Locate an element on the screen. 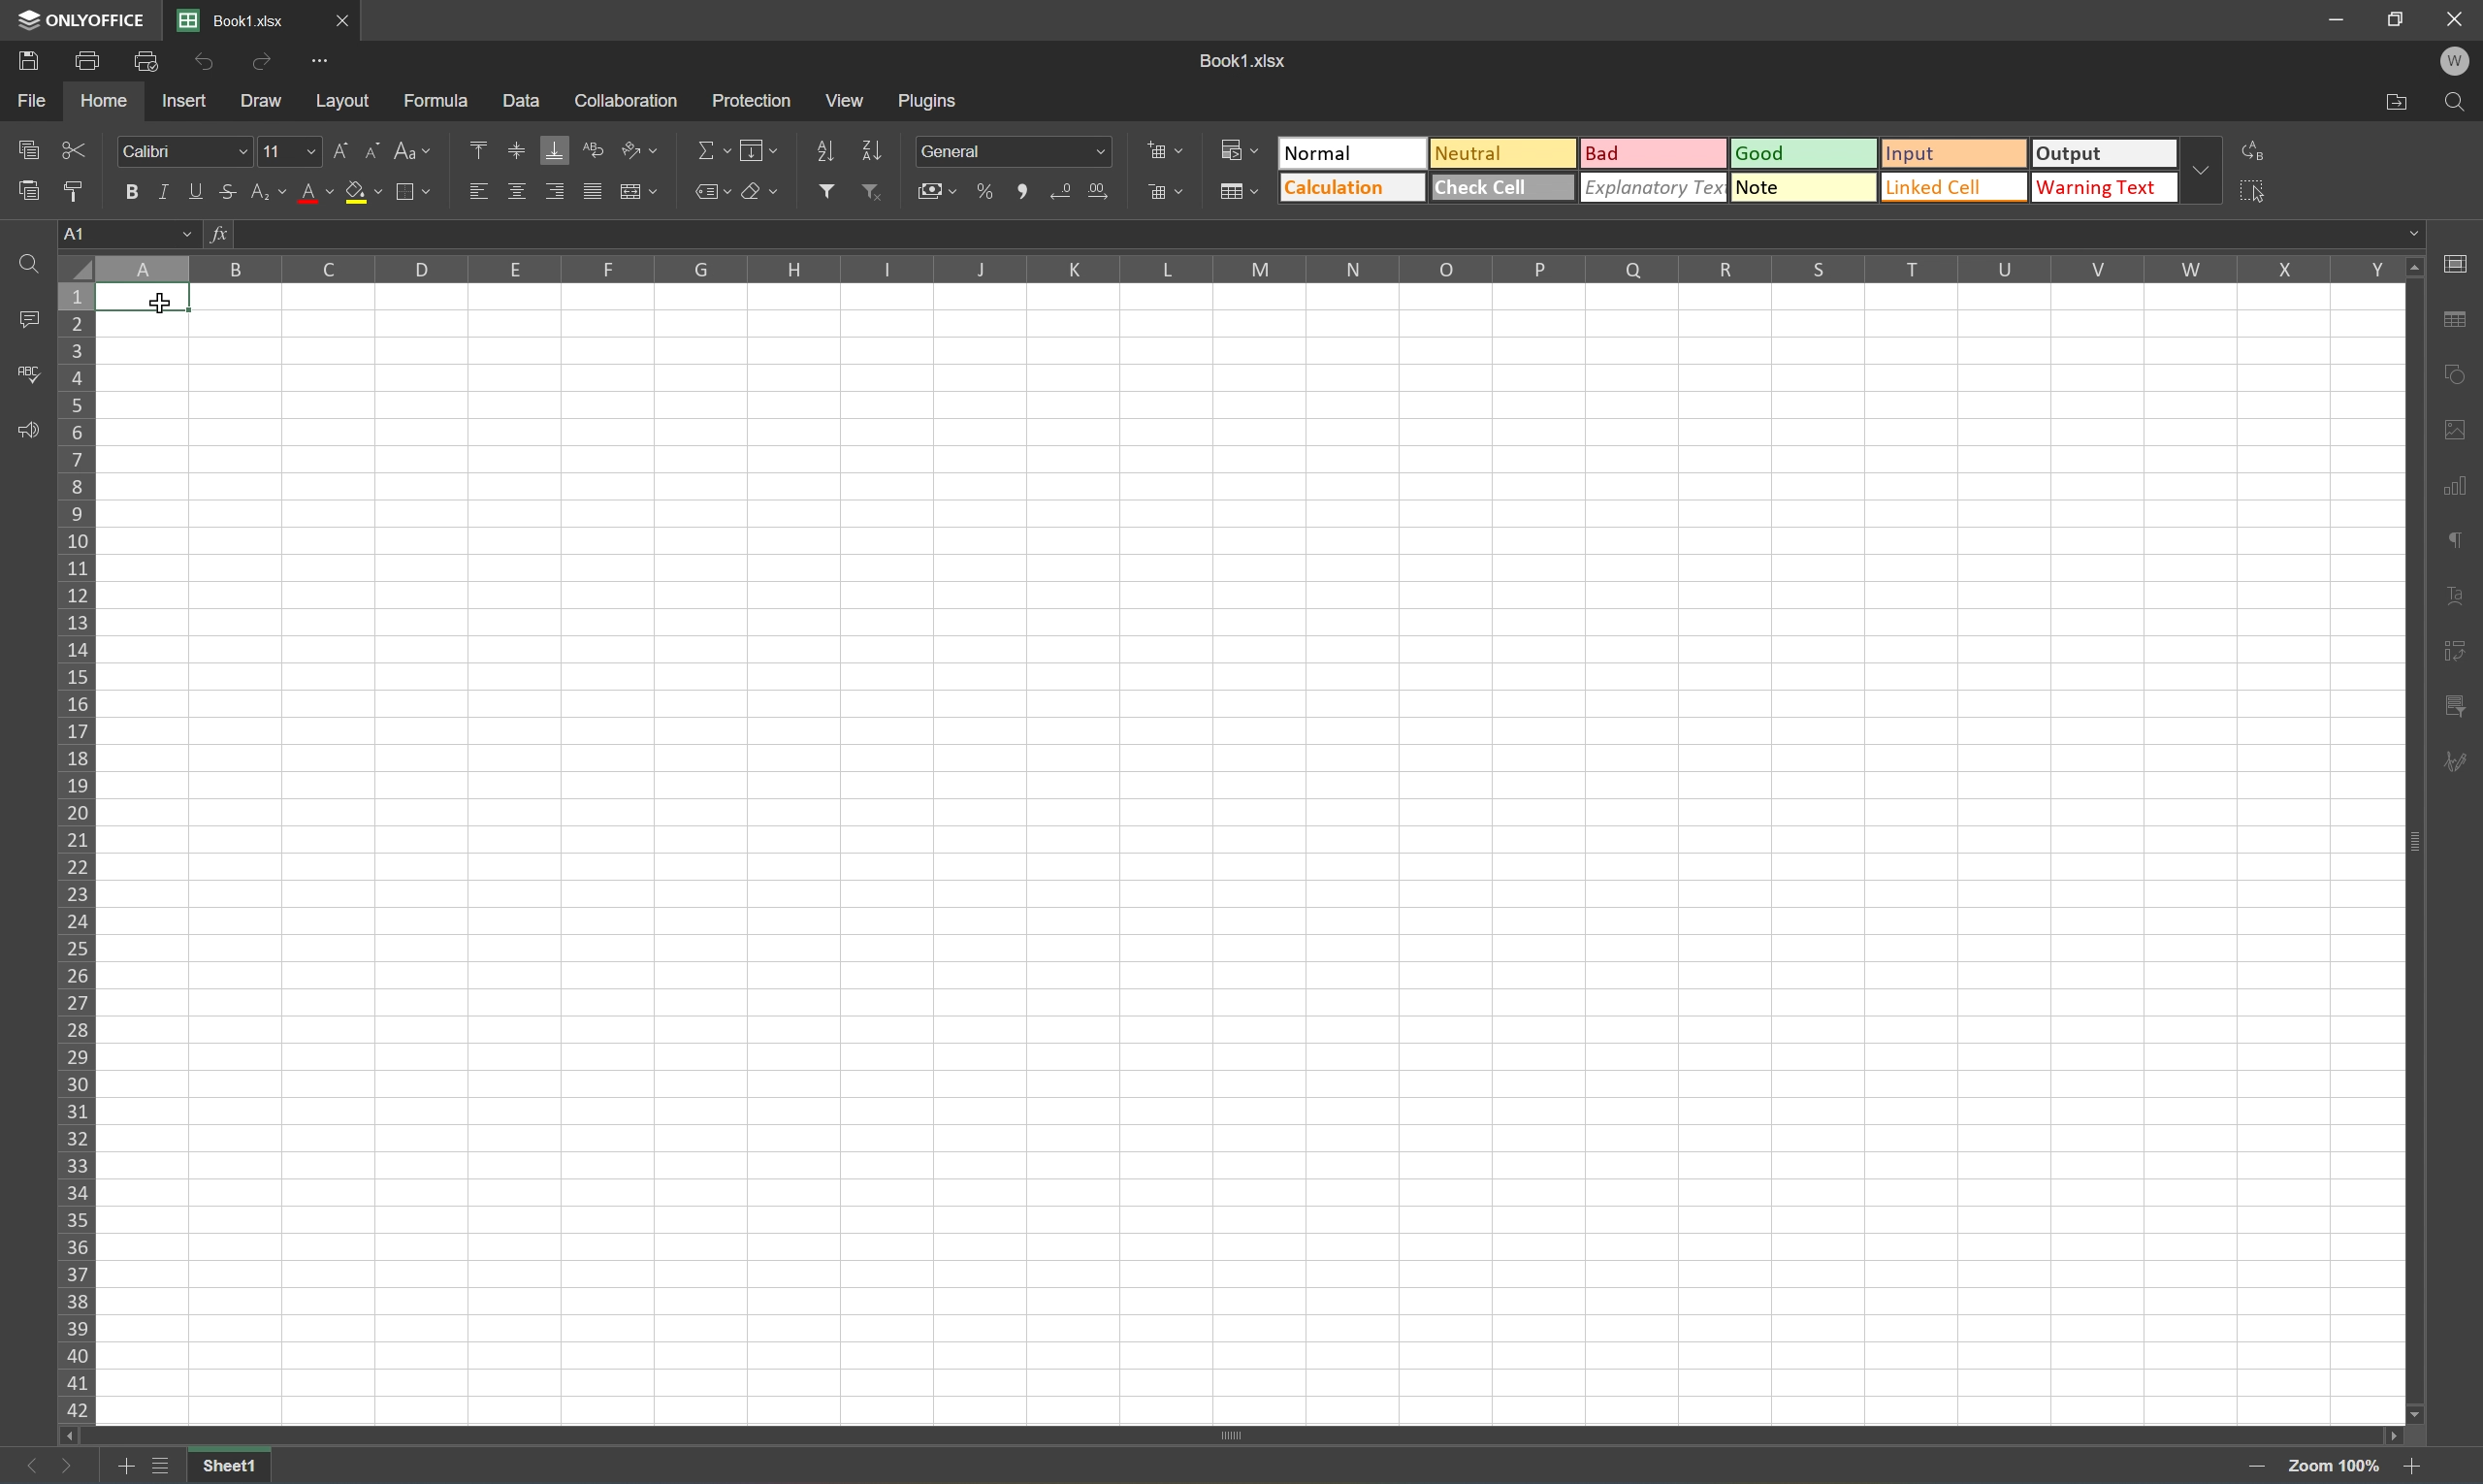 The height and width of the screenshot is (1484, 2483). Layout is located at coordinates (342, 103).